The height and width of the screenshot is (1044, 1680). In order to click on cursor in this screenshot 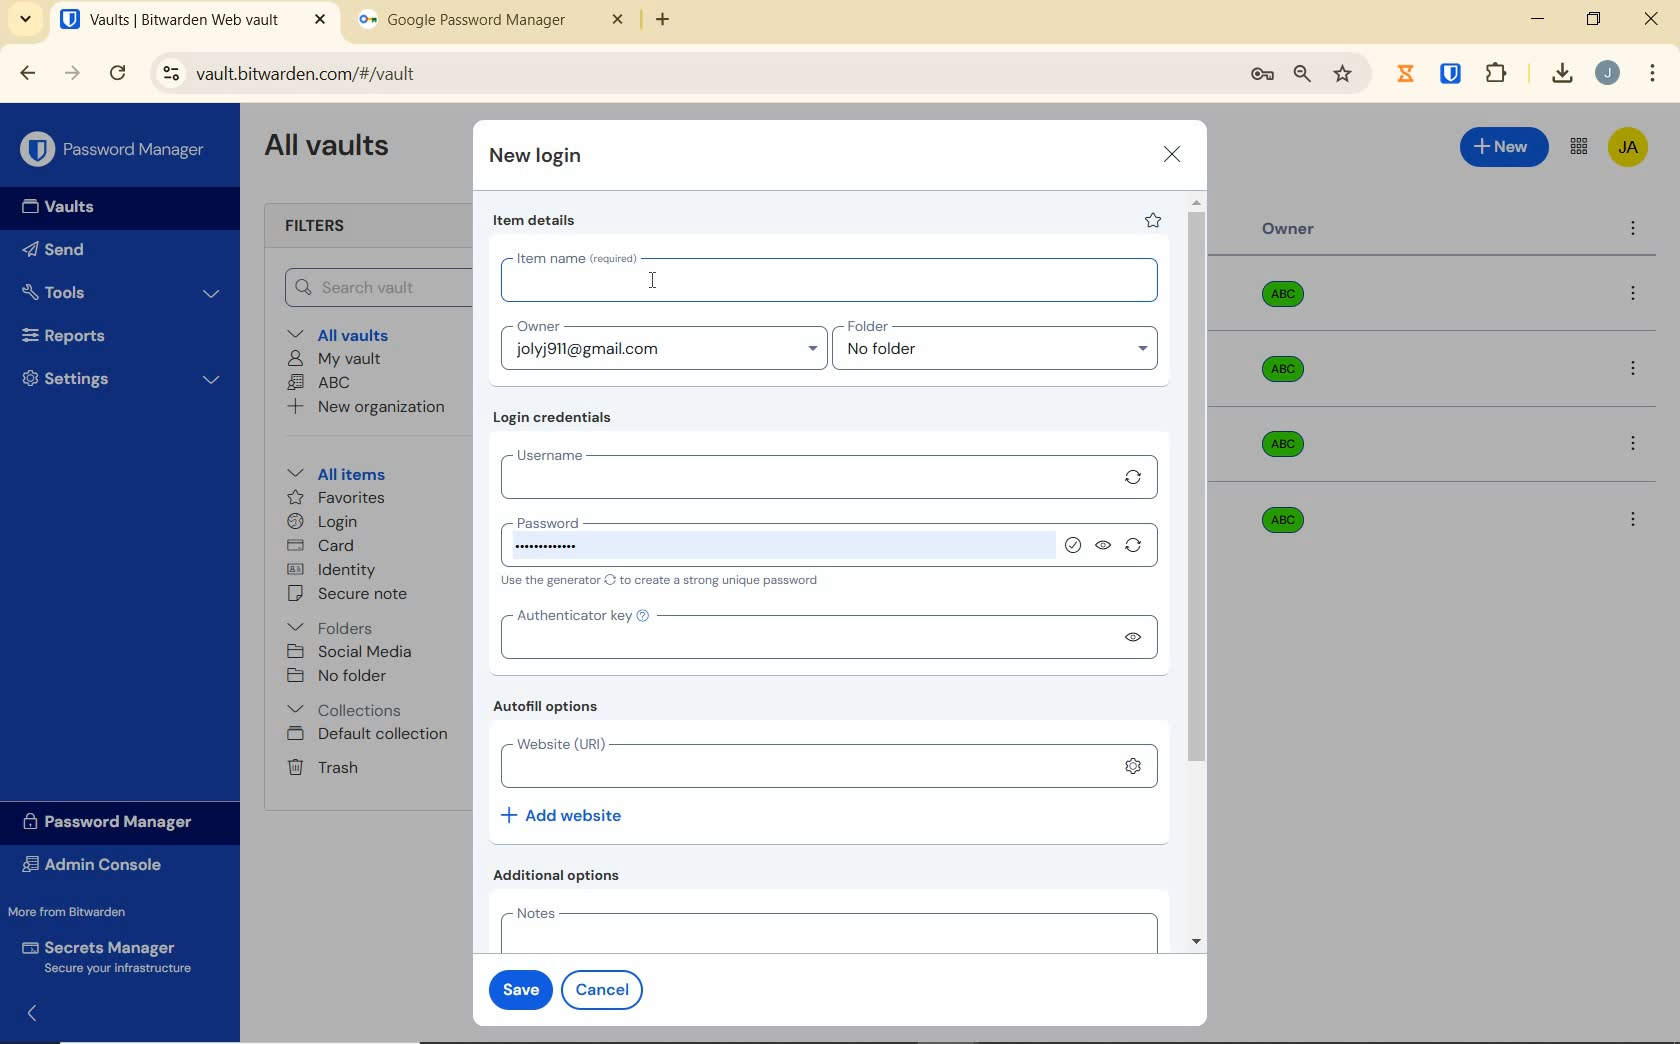, I will do `click(659, 281)`.